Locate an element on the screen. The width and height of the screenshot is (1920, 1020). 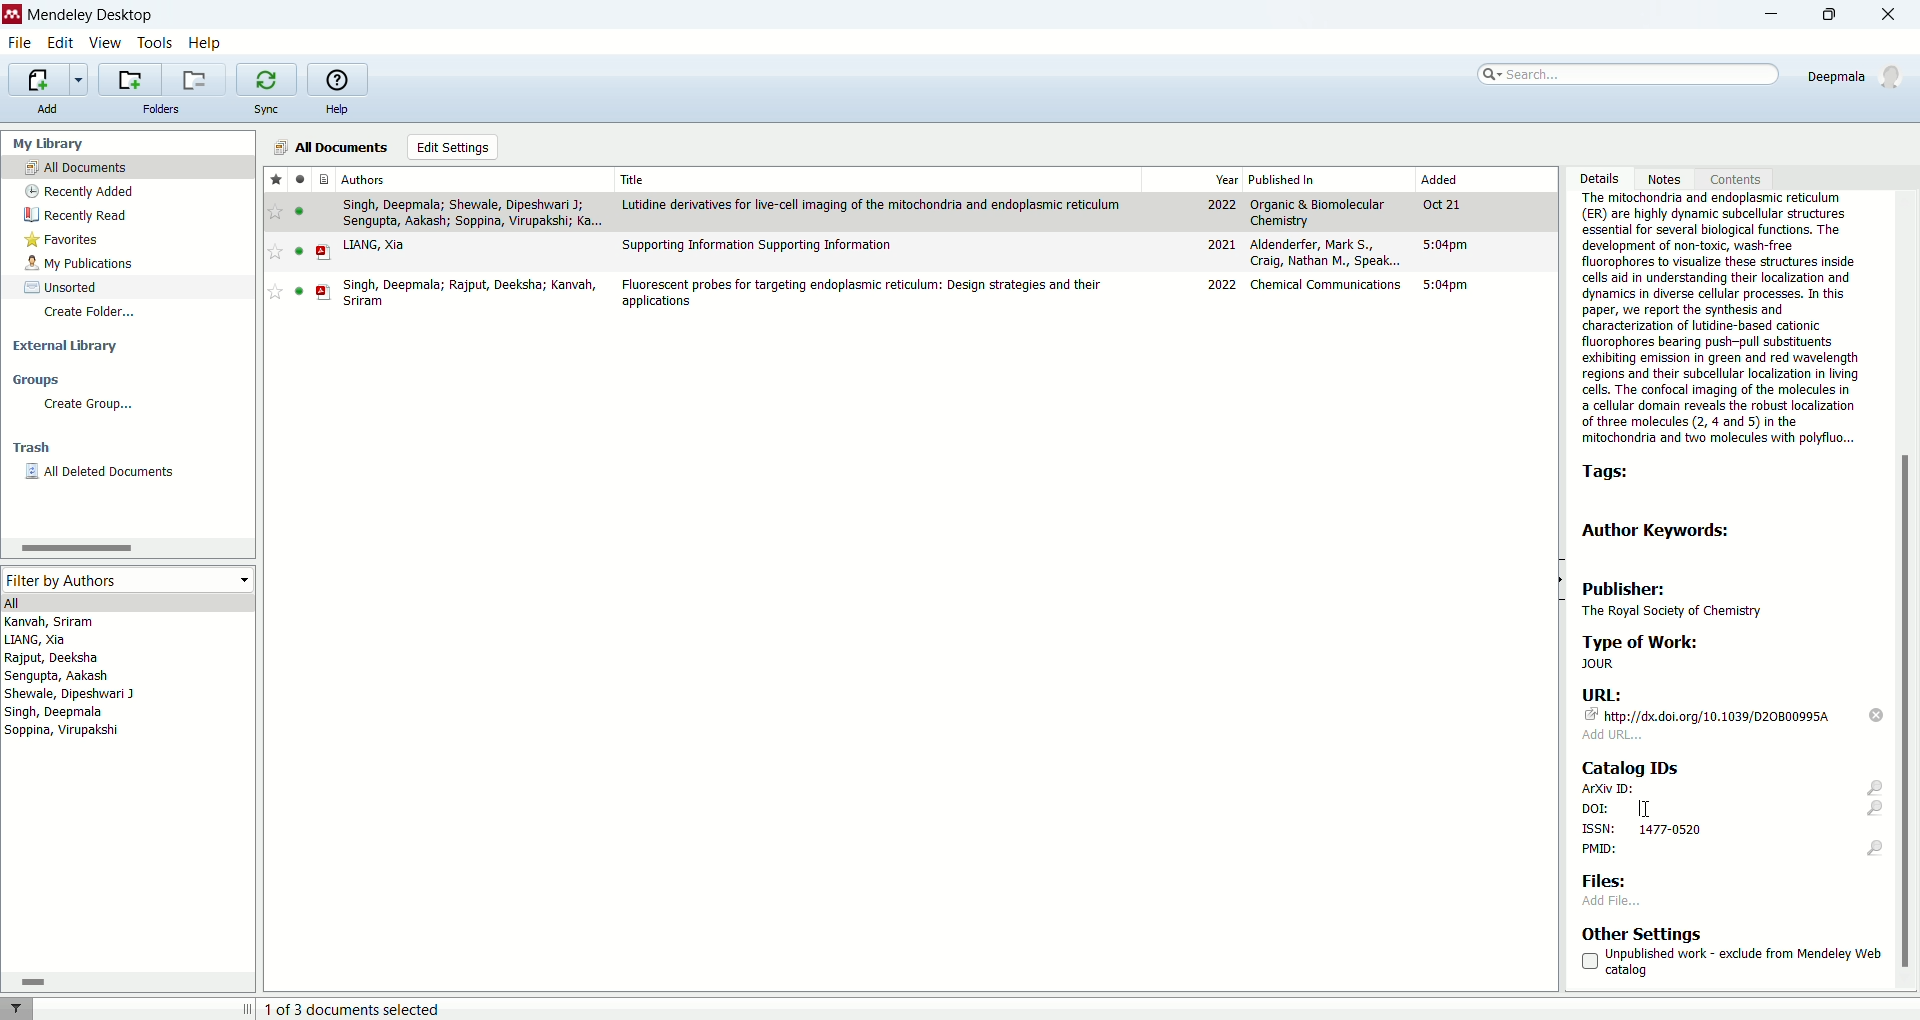
unpublished work - exclude from mendeley web catalog is located at coordinates (1731, 962).